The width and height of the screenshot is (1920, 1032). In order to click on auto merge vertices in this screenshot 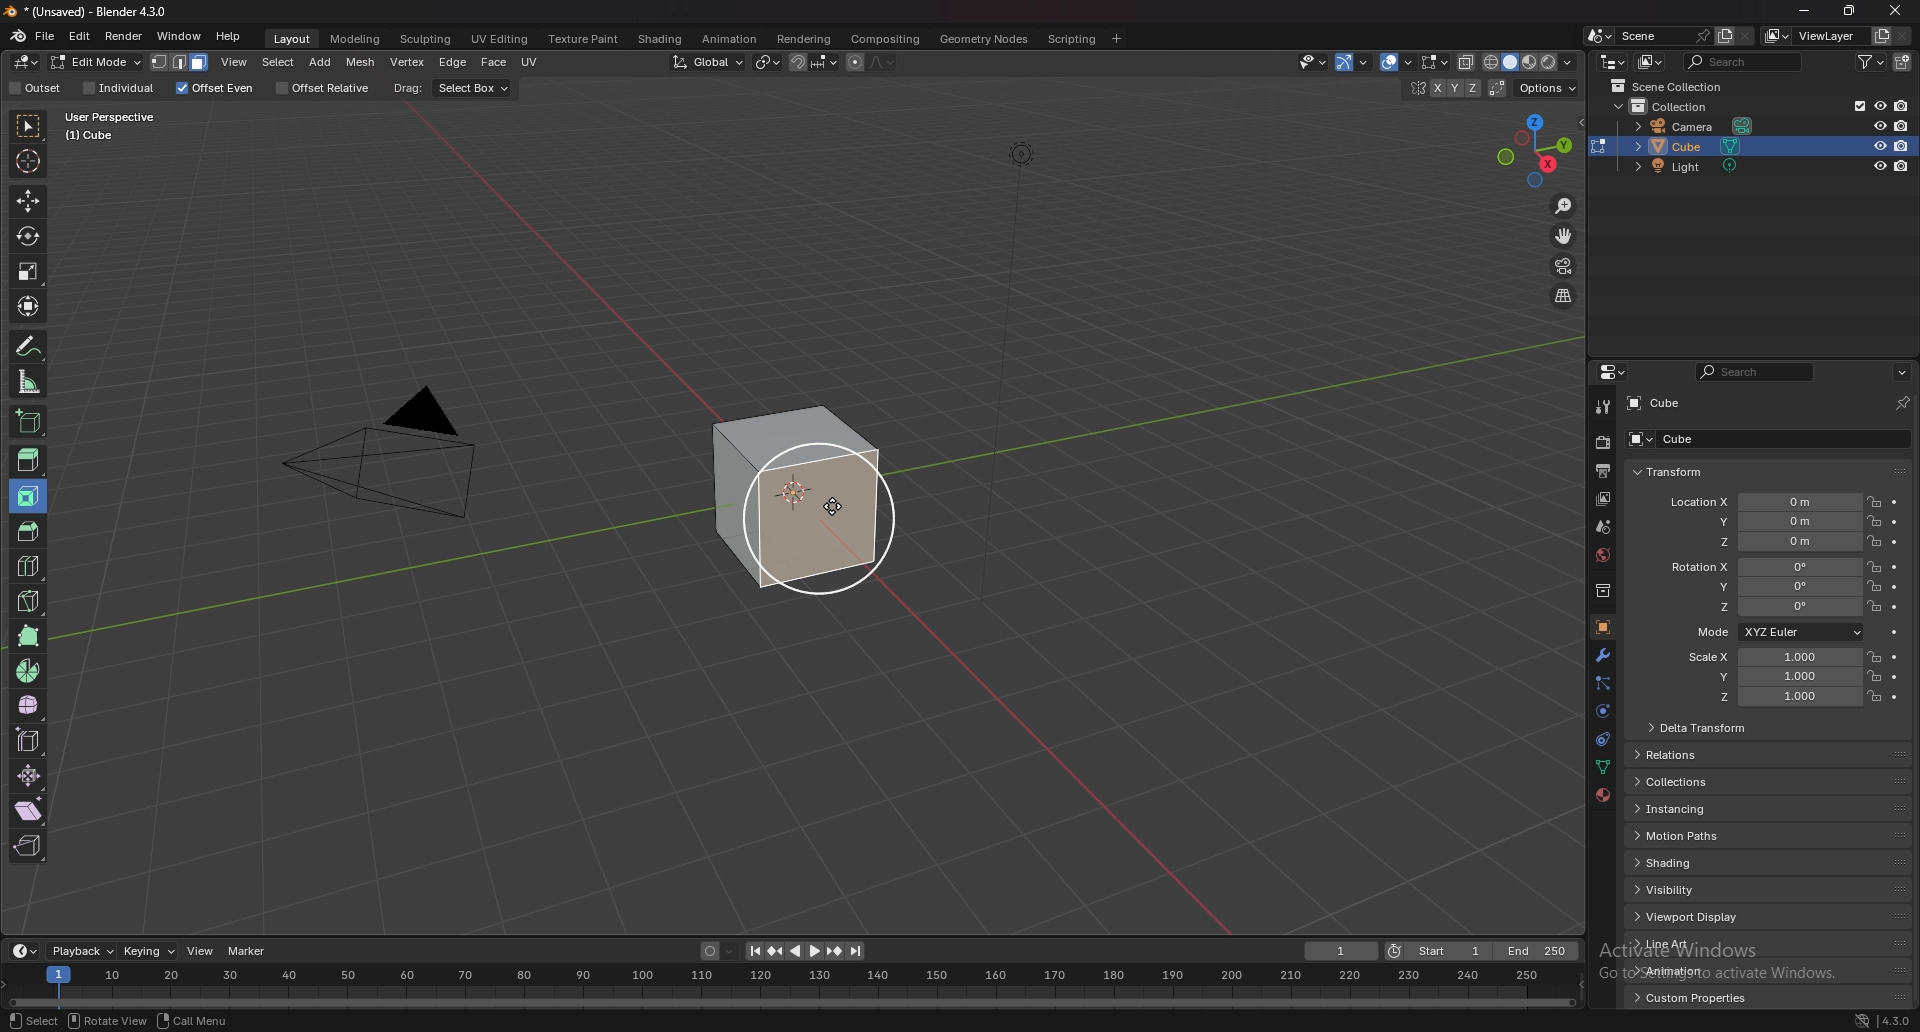, I will do `click(1500, 88)`.